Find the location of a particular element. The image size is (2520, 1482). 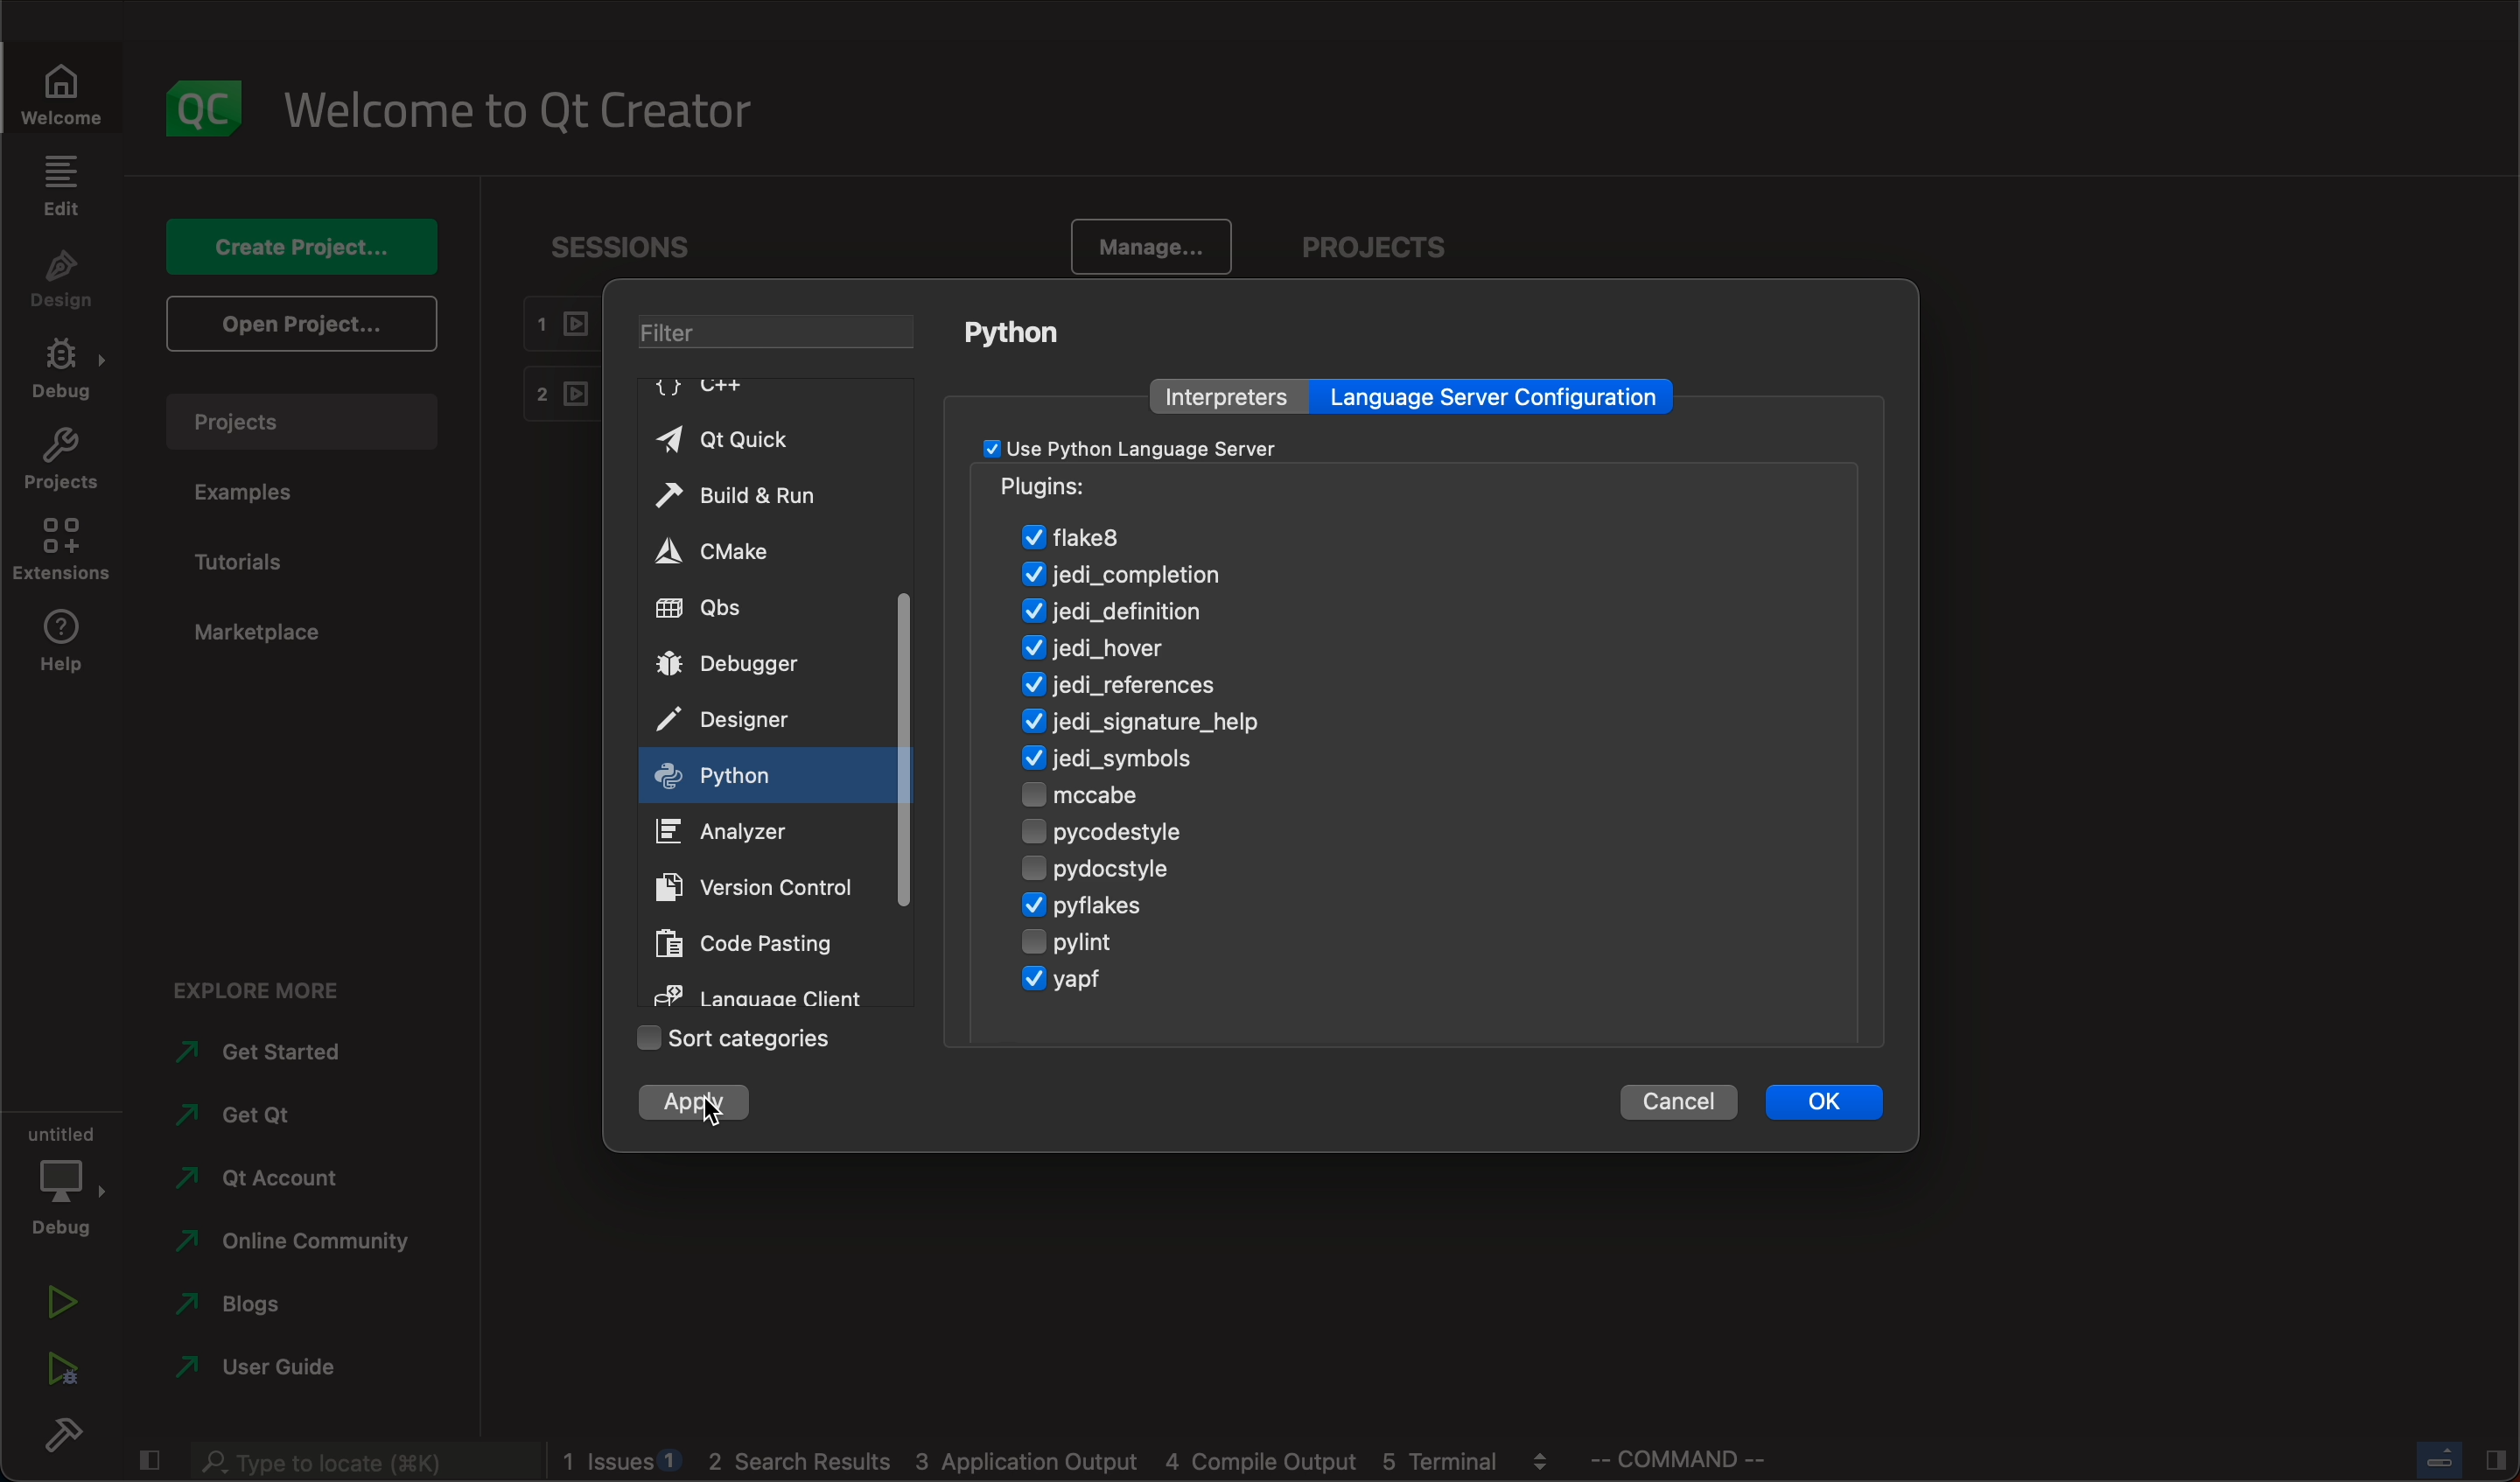

extenstions is located at coordinates (59, 548).